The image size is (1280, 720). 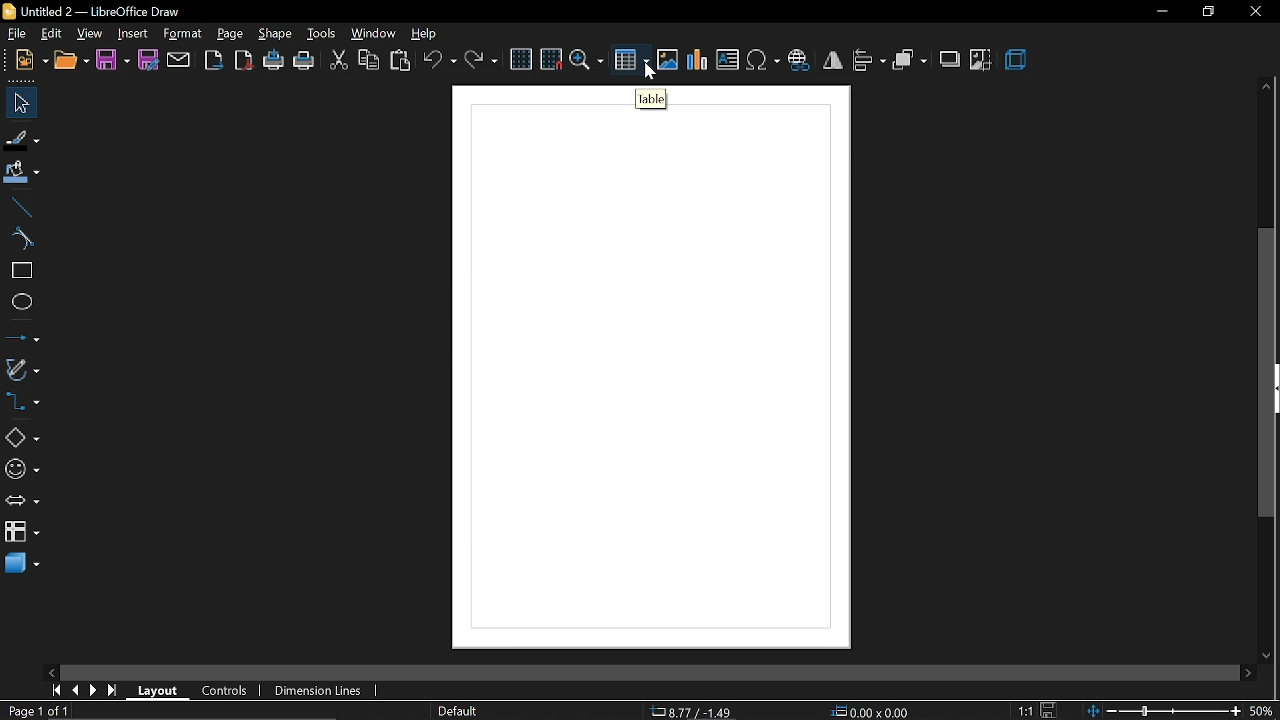 I want to click on cut , so click(x=338, y=61).